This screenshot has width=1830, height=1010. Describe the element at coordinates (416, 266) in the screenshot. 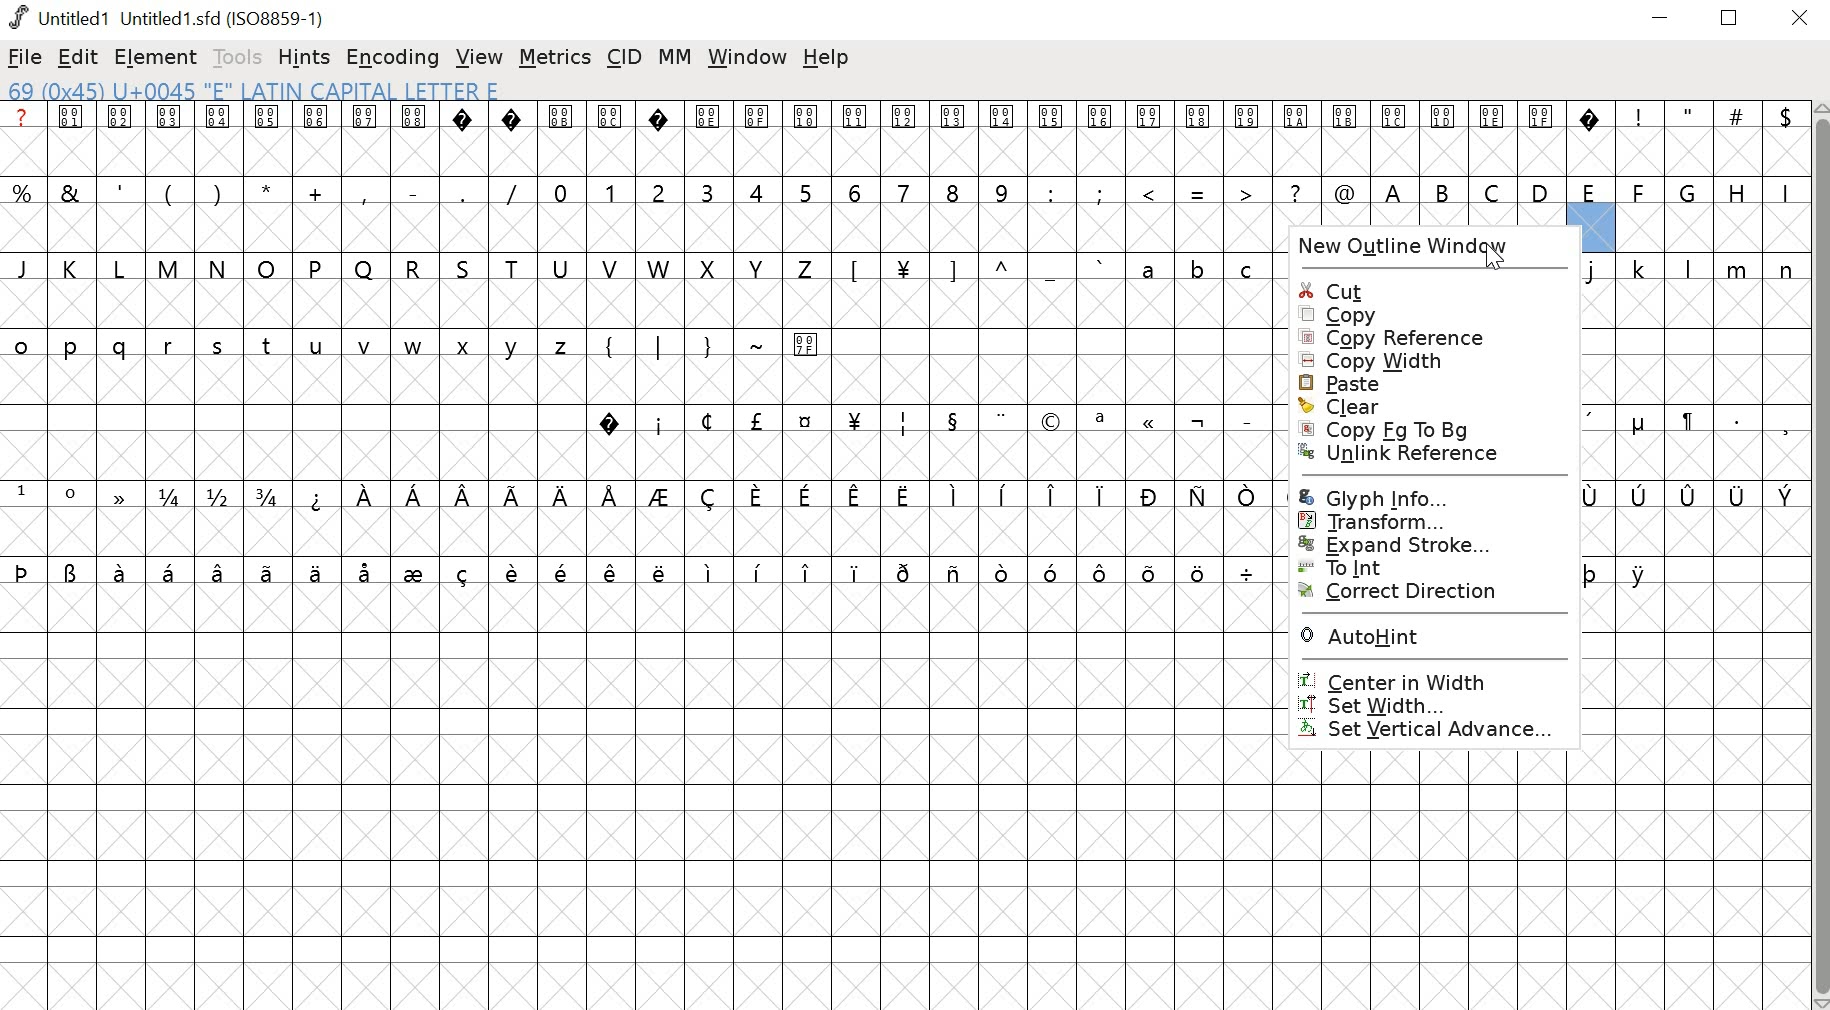

I see `uppercase alphabets` at that location.